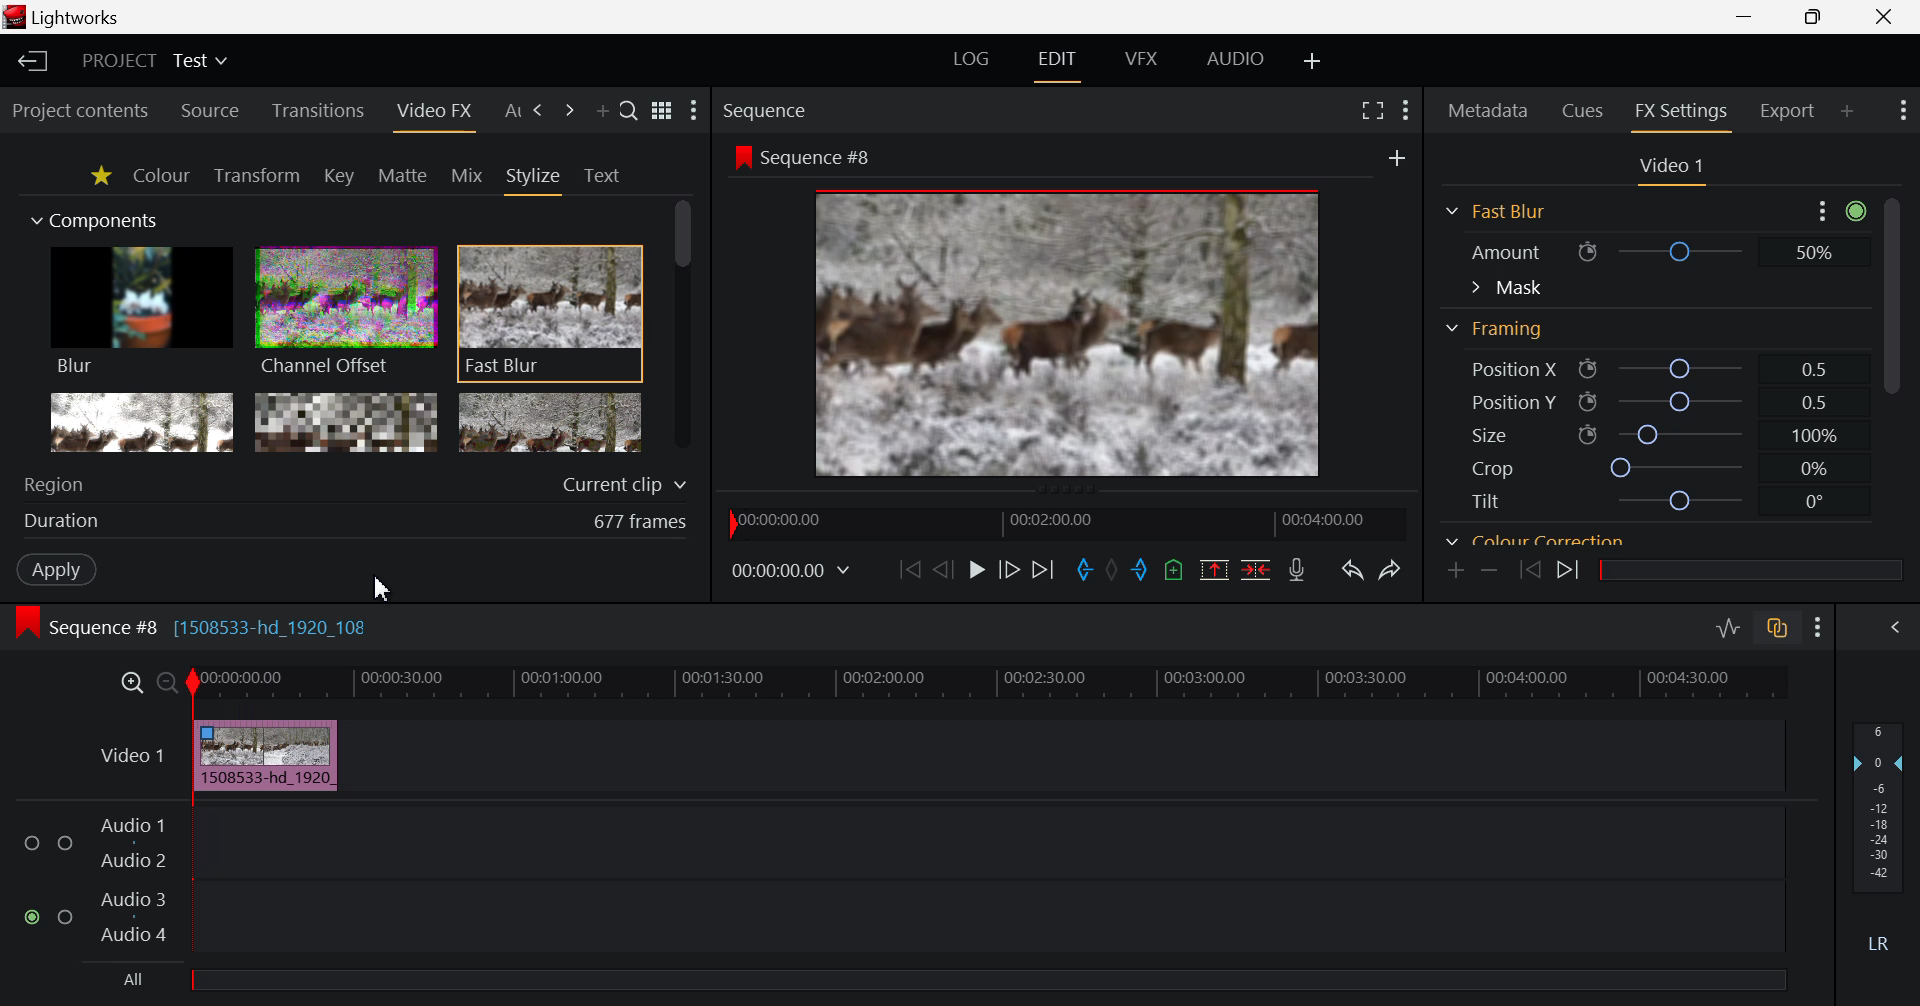 This screenshot has width=1920, height=1006. I want to click on Decibel Level, so click(1879, 841).